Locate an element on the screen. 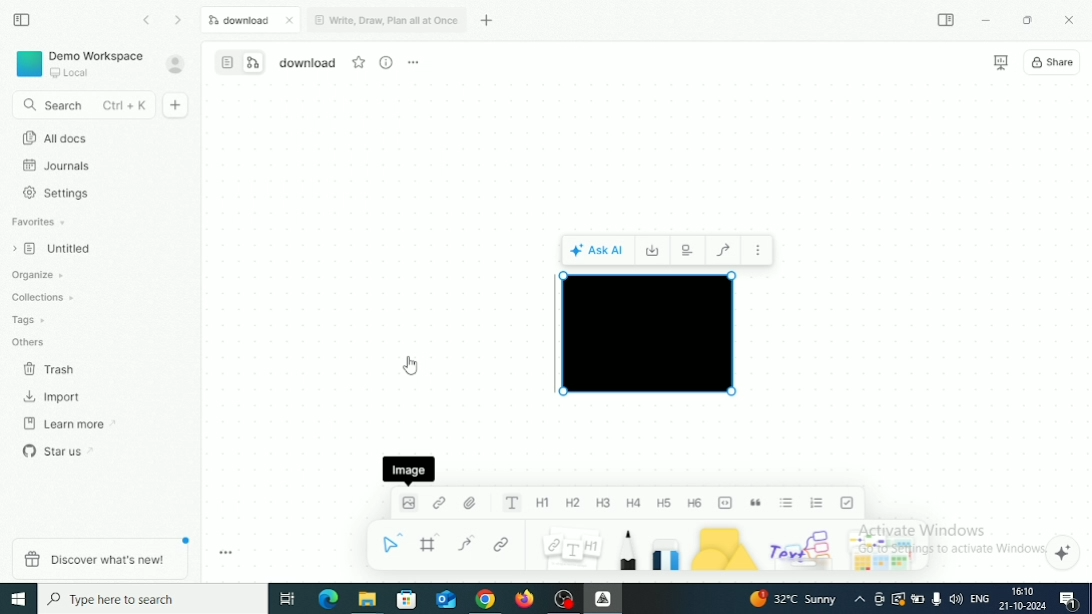  New doc is located at coordinates (178, 106).